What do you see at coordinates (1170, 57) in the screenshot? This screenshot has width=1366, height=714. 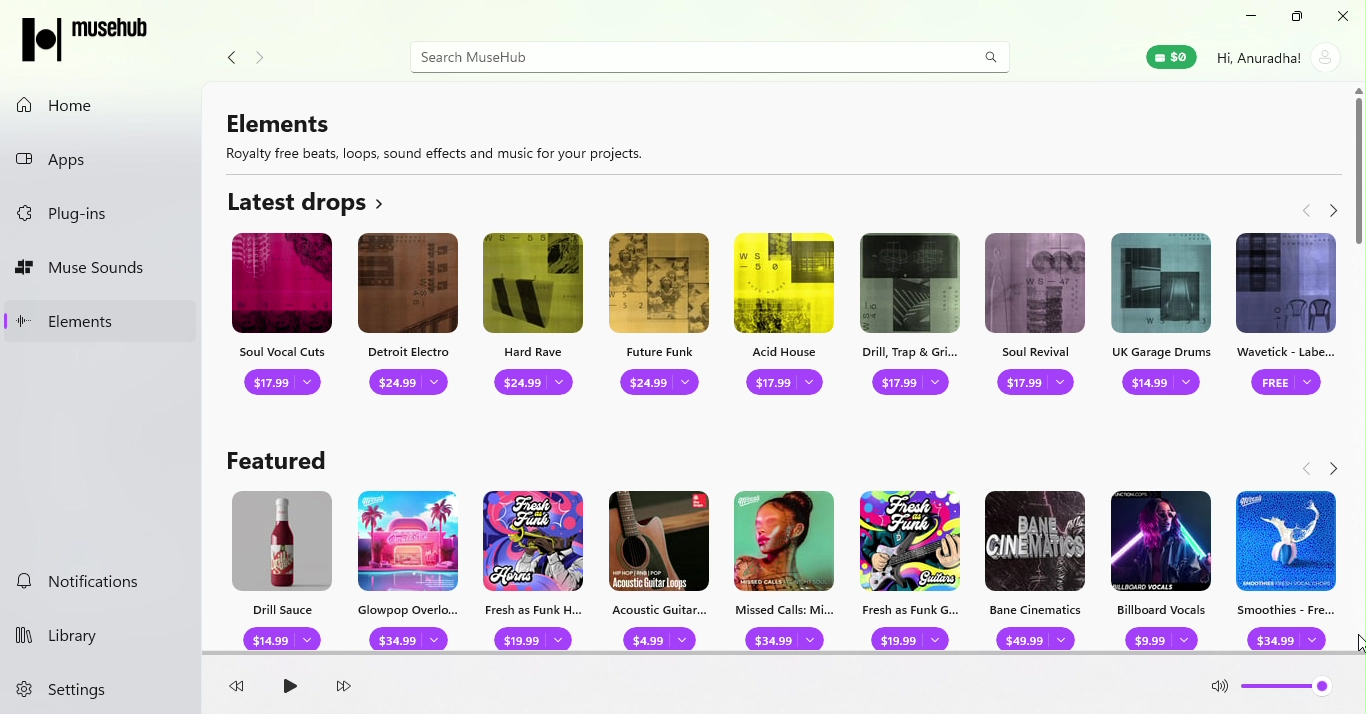 I see `Muse Wallet` at bounding box center [1170, 57].